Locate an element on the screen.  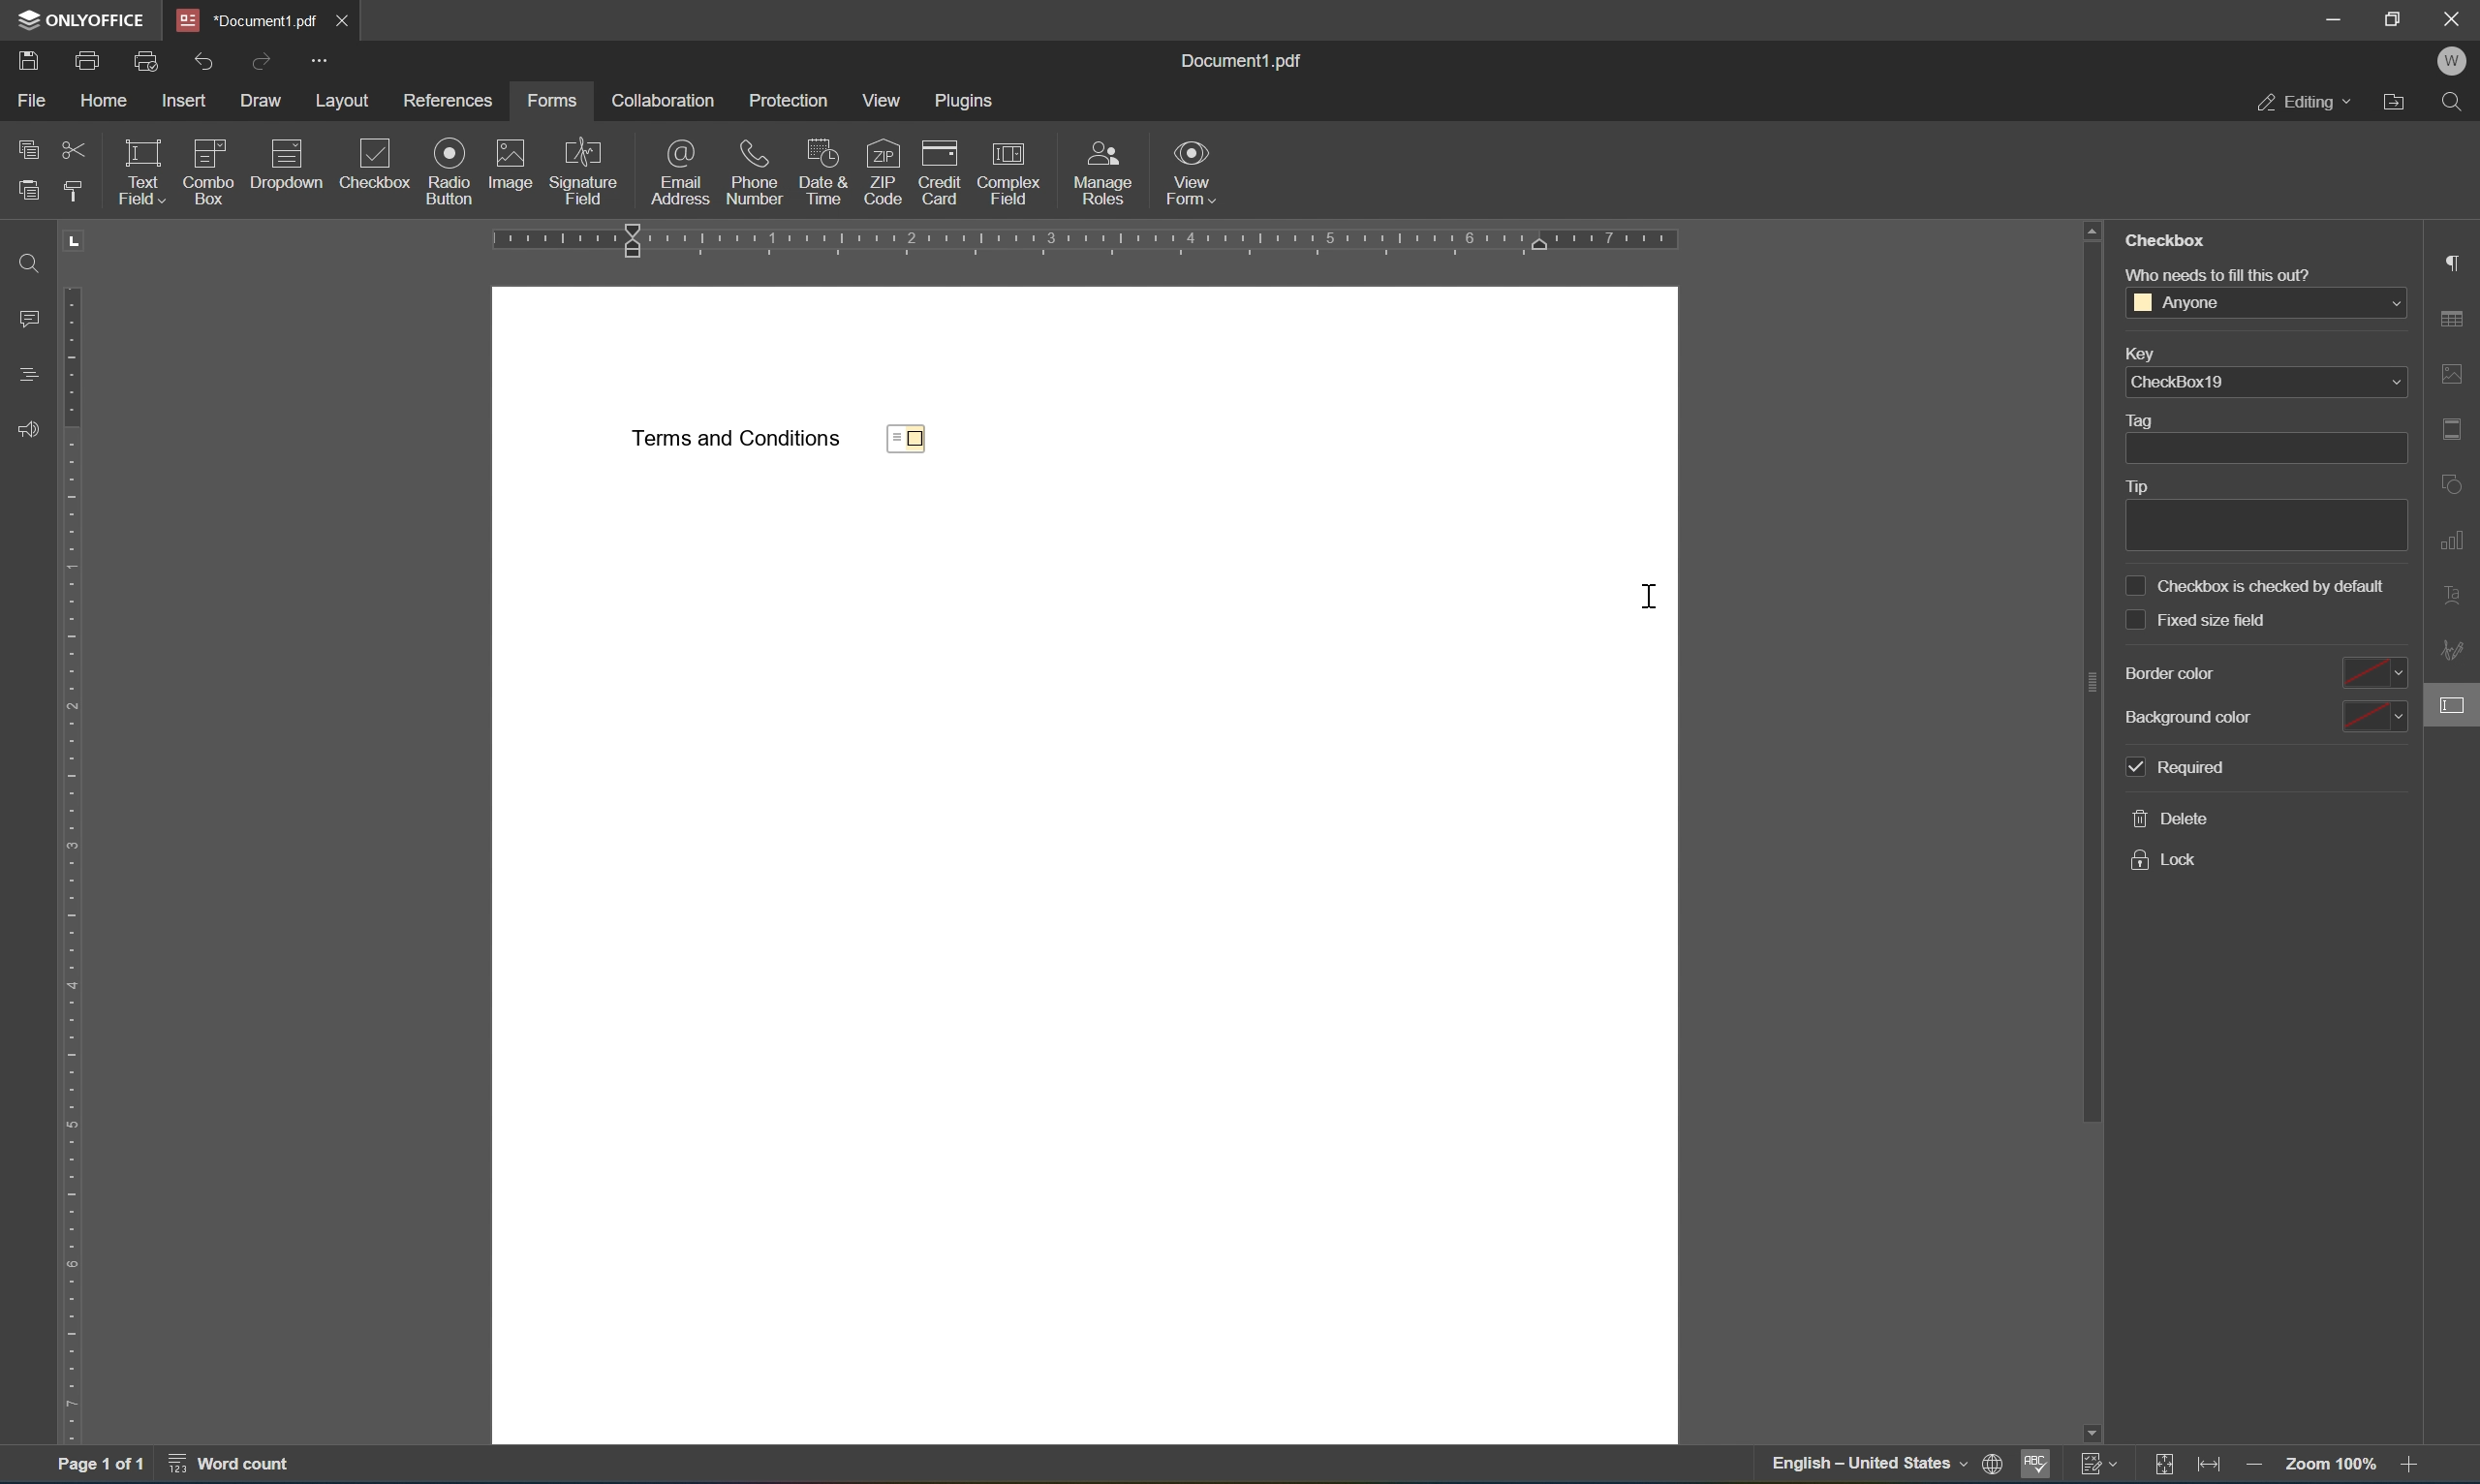
view form is located at coordinates (1191, 171).